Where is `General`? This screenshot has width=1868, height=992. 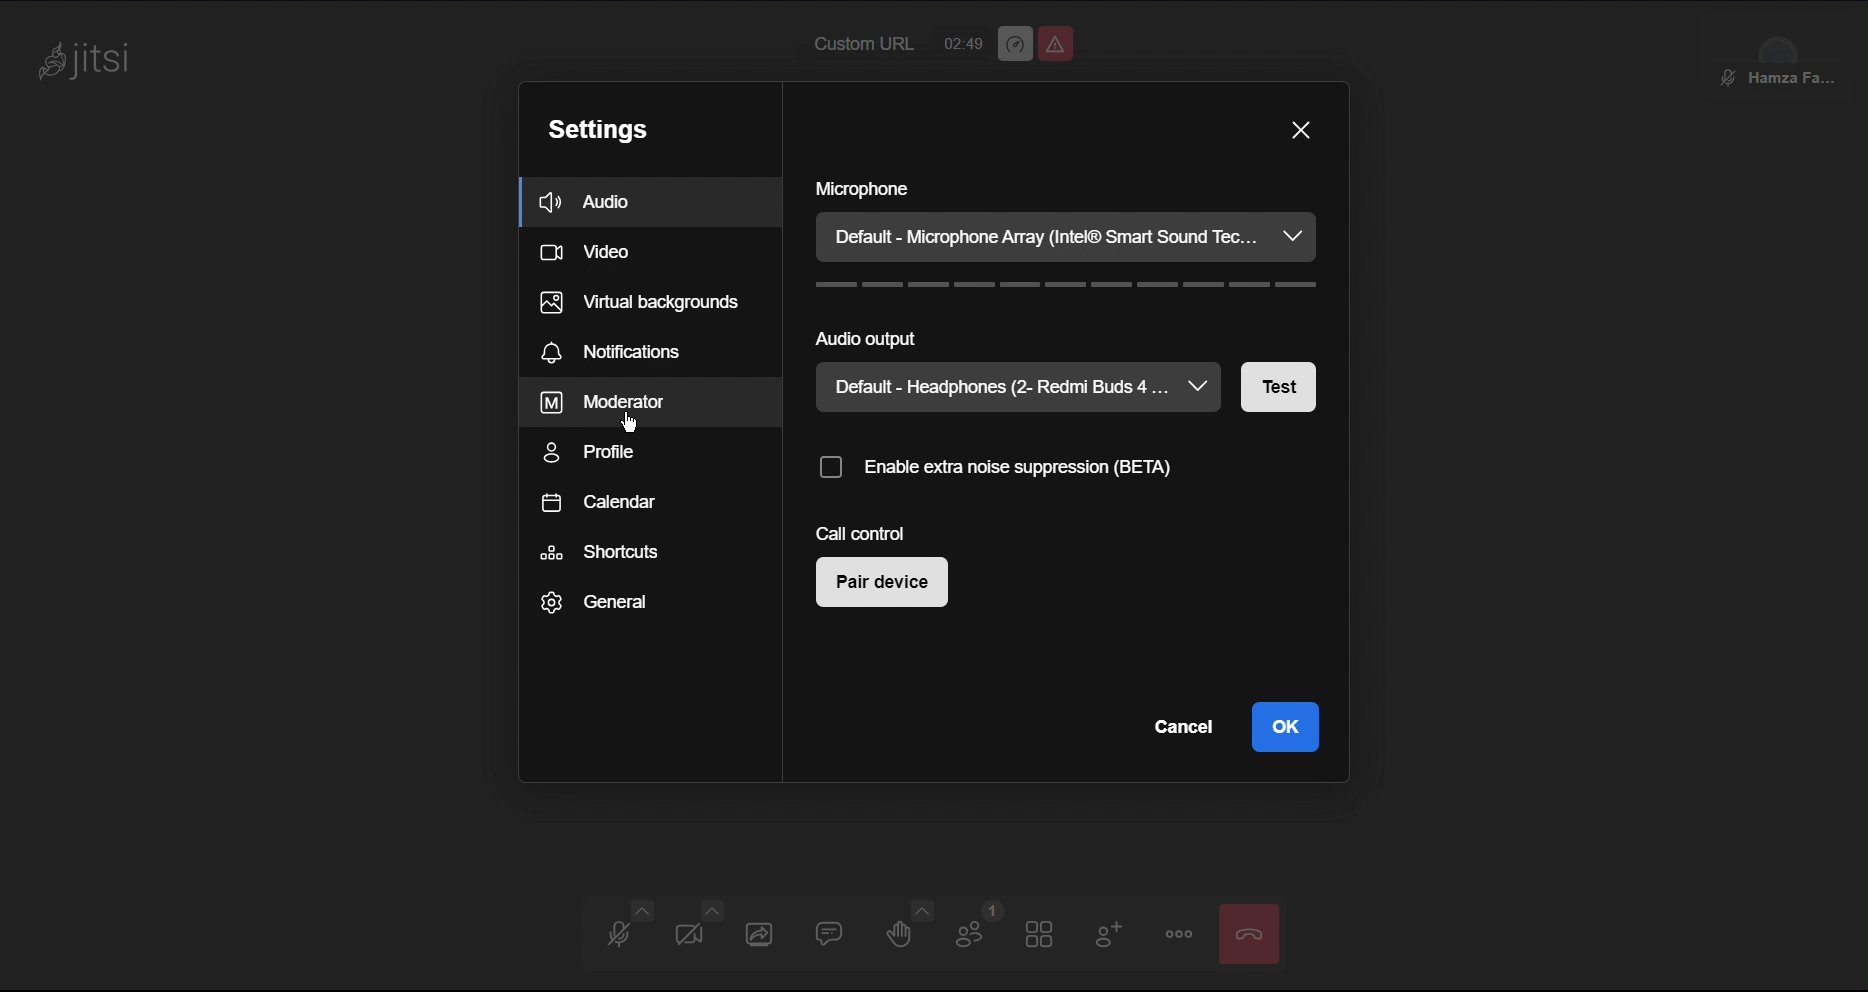
General is located at coordinates (598, 601).